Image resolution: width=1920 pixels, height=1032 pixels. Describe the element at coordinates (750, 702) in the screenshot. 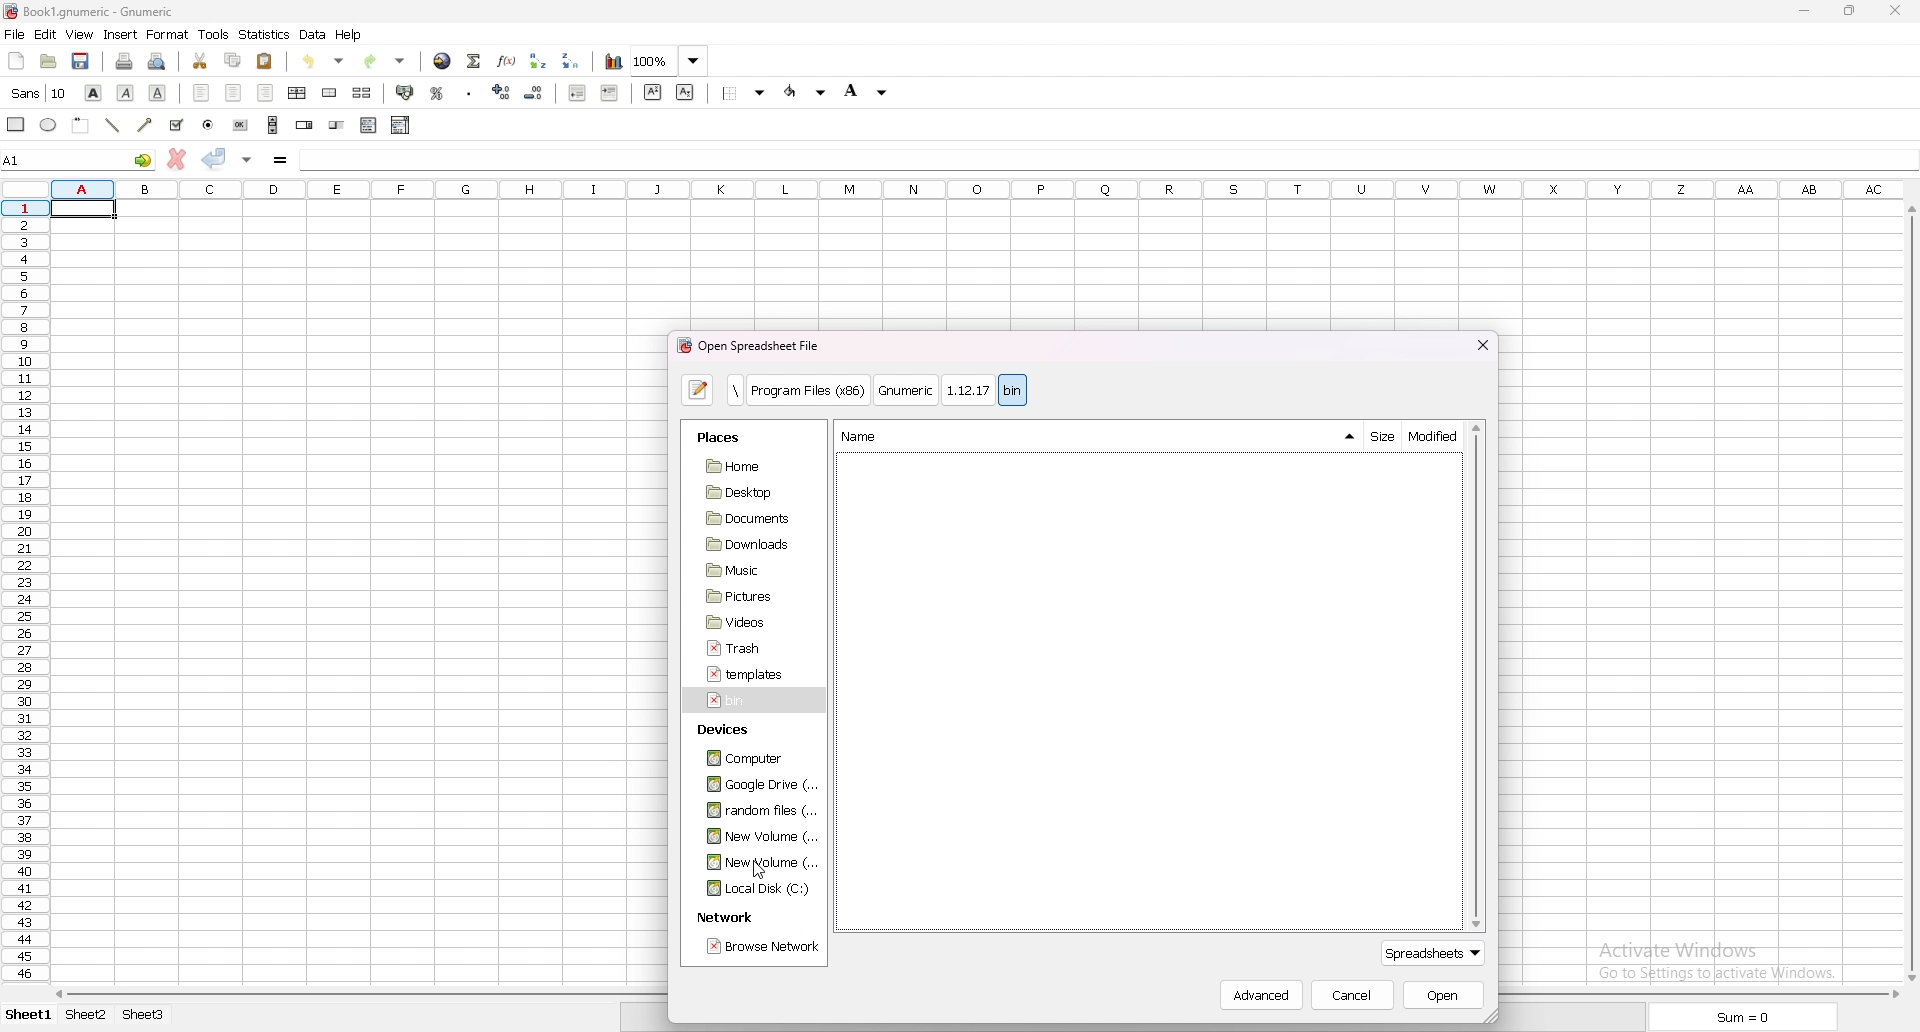

I see `bn` at that location.